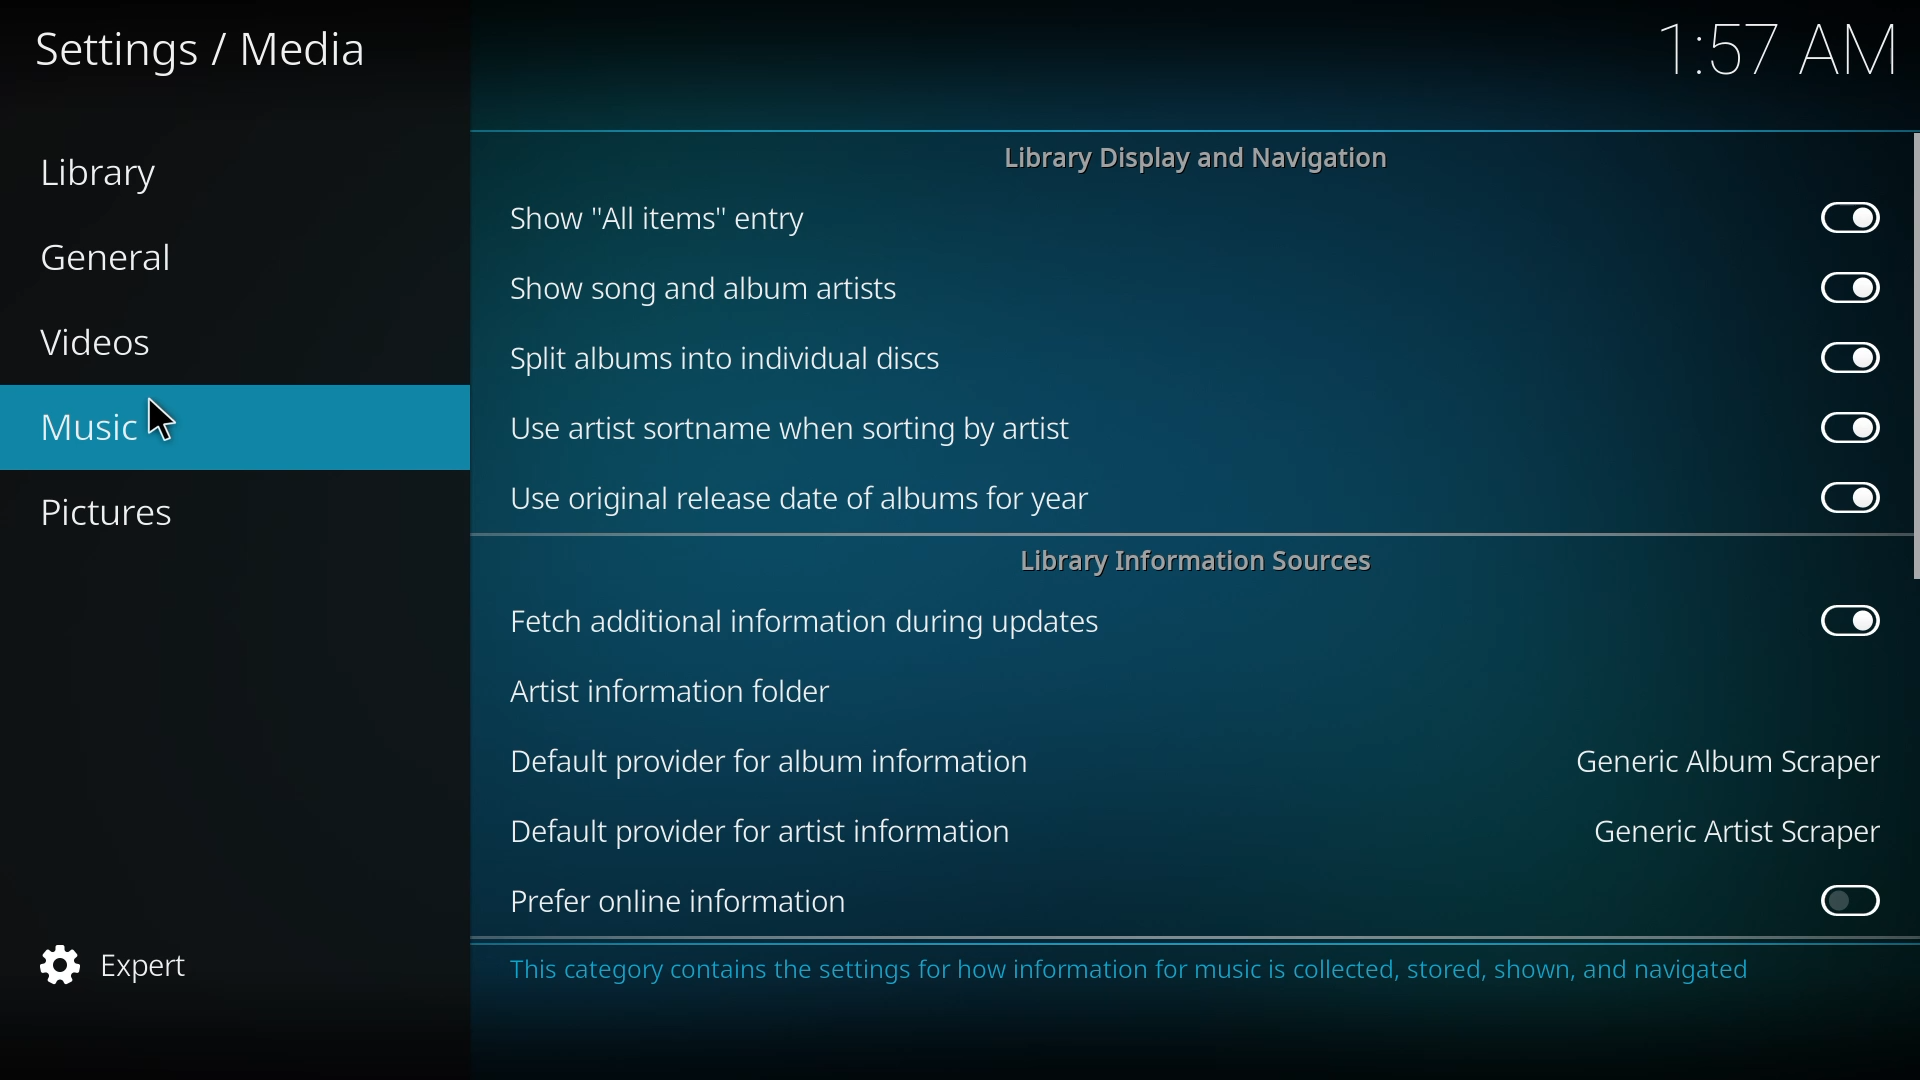 The image size is (1920, 1080). Describe the element at coordinates (686, 901) in the screenshot. I see `prefer online information` at that location.